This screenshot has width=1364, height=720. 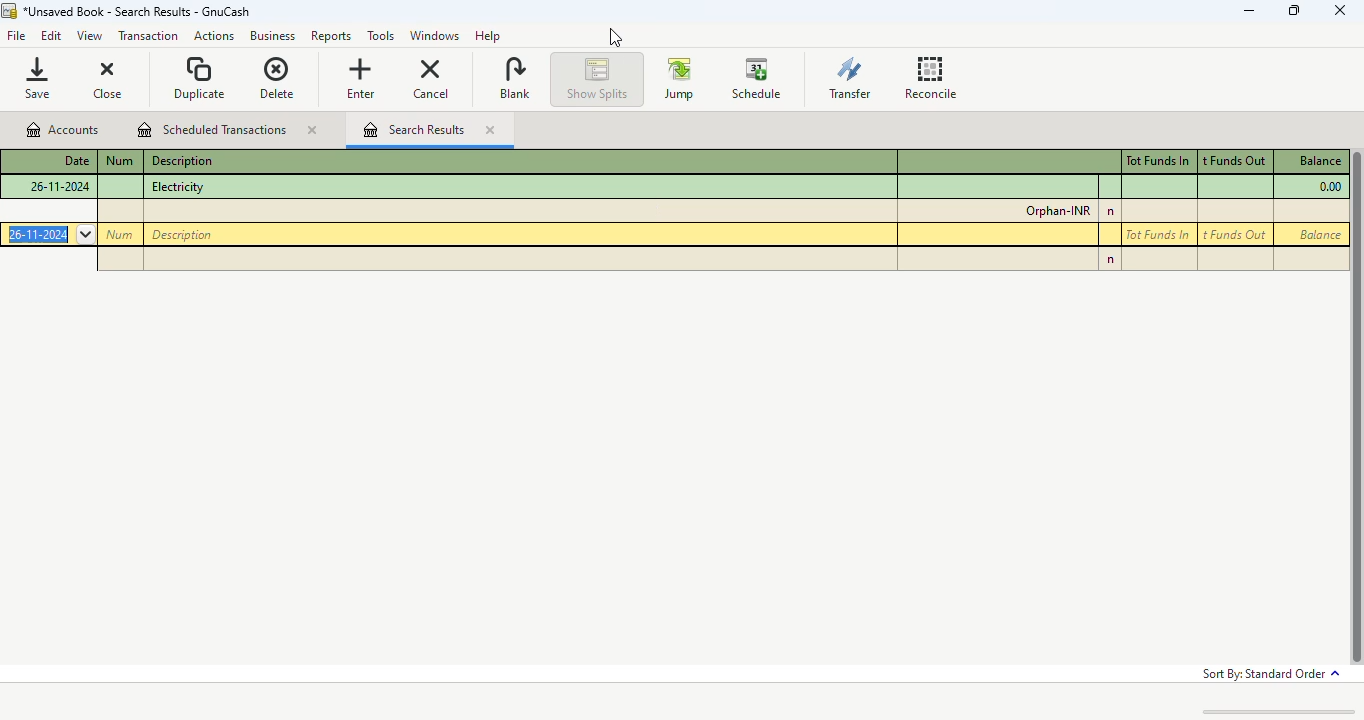 I want to click on reconcile, so click(x=931, y=77).